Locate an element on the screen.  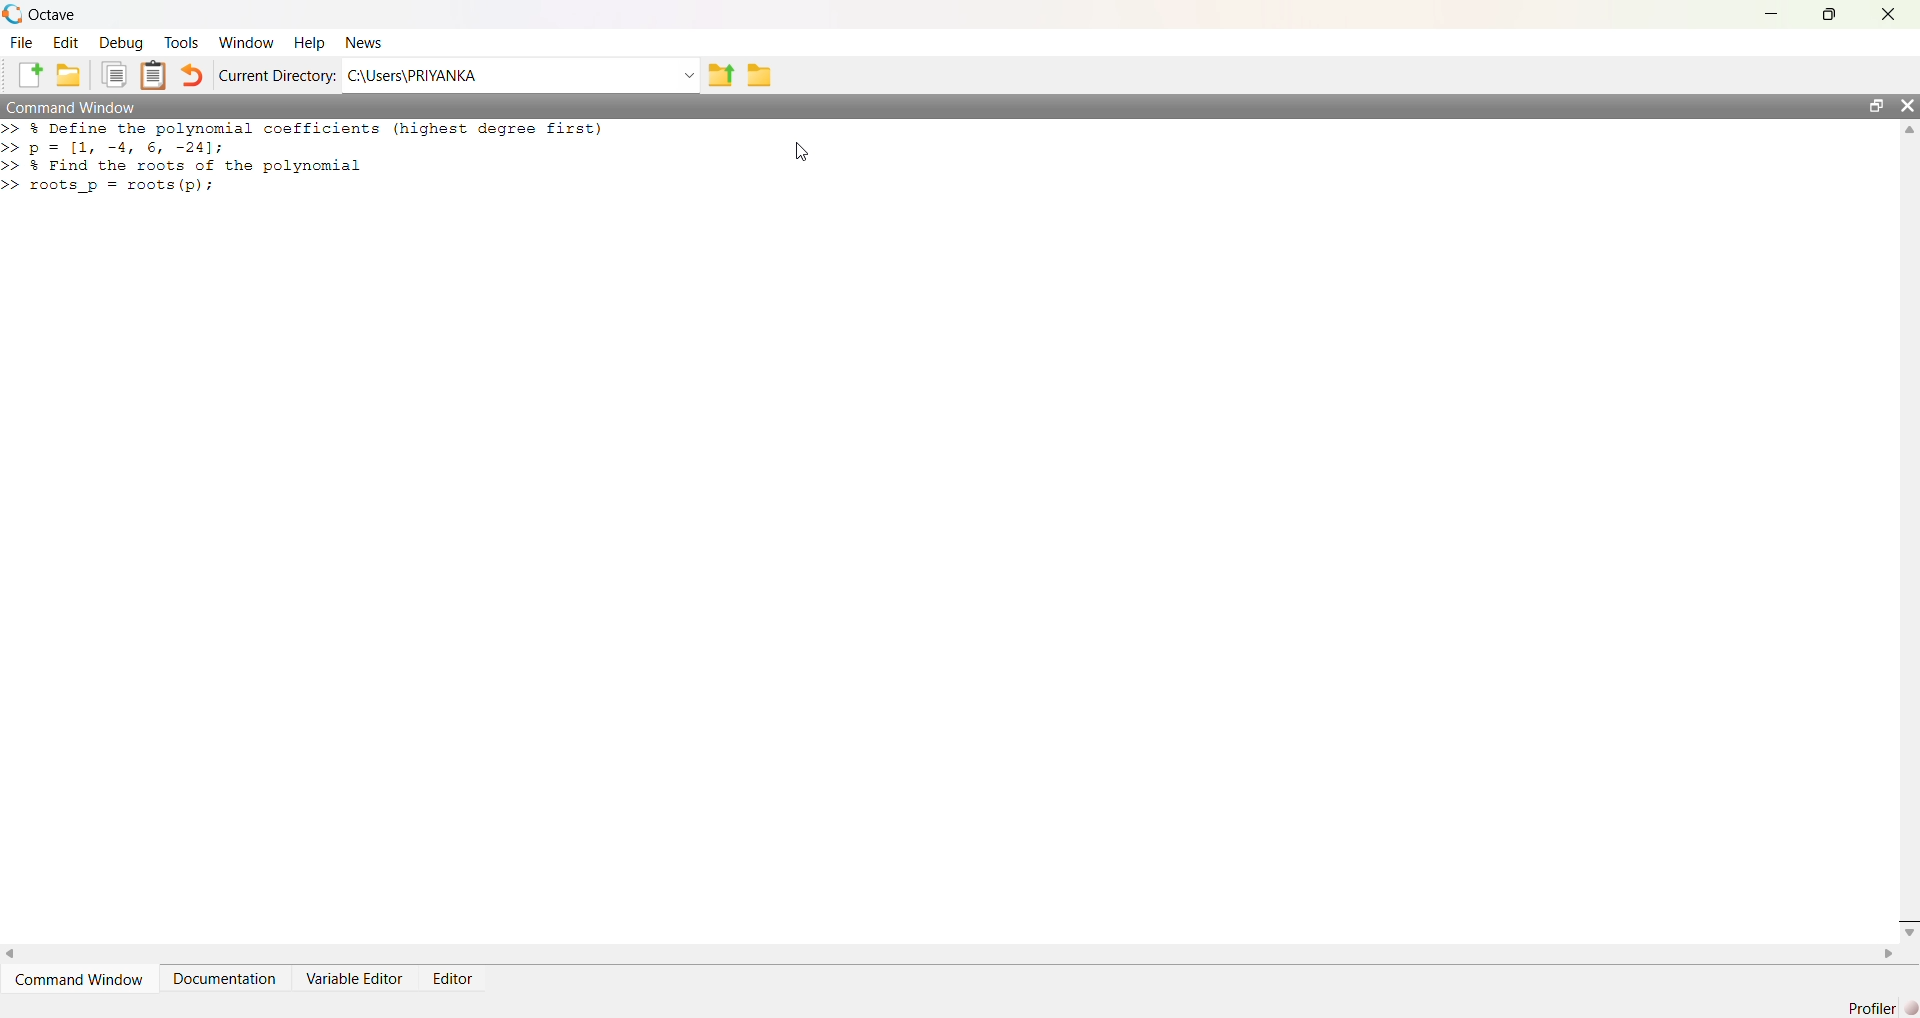
revert is located at coordinates (192, 78).